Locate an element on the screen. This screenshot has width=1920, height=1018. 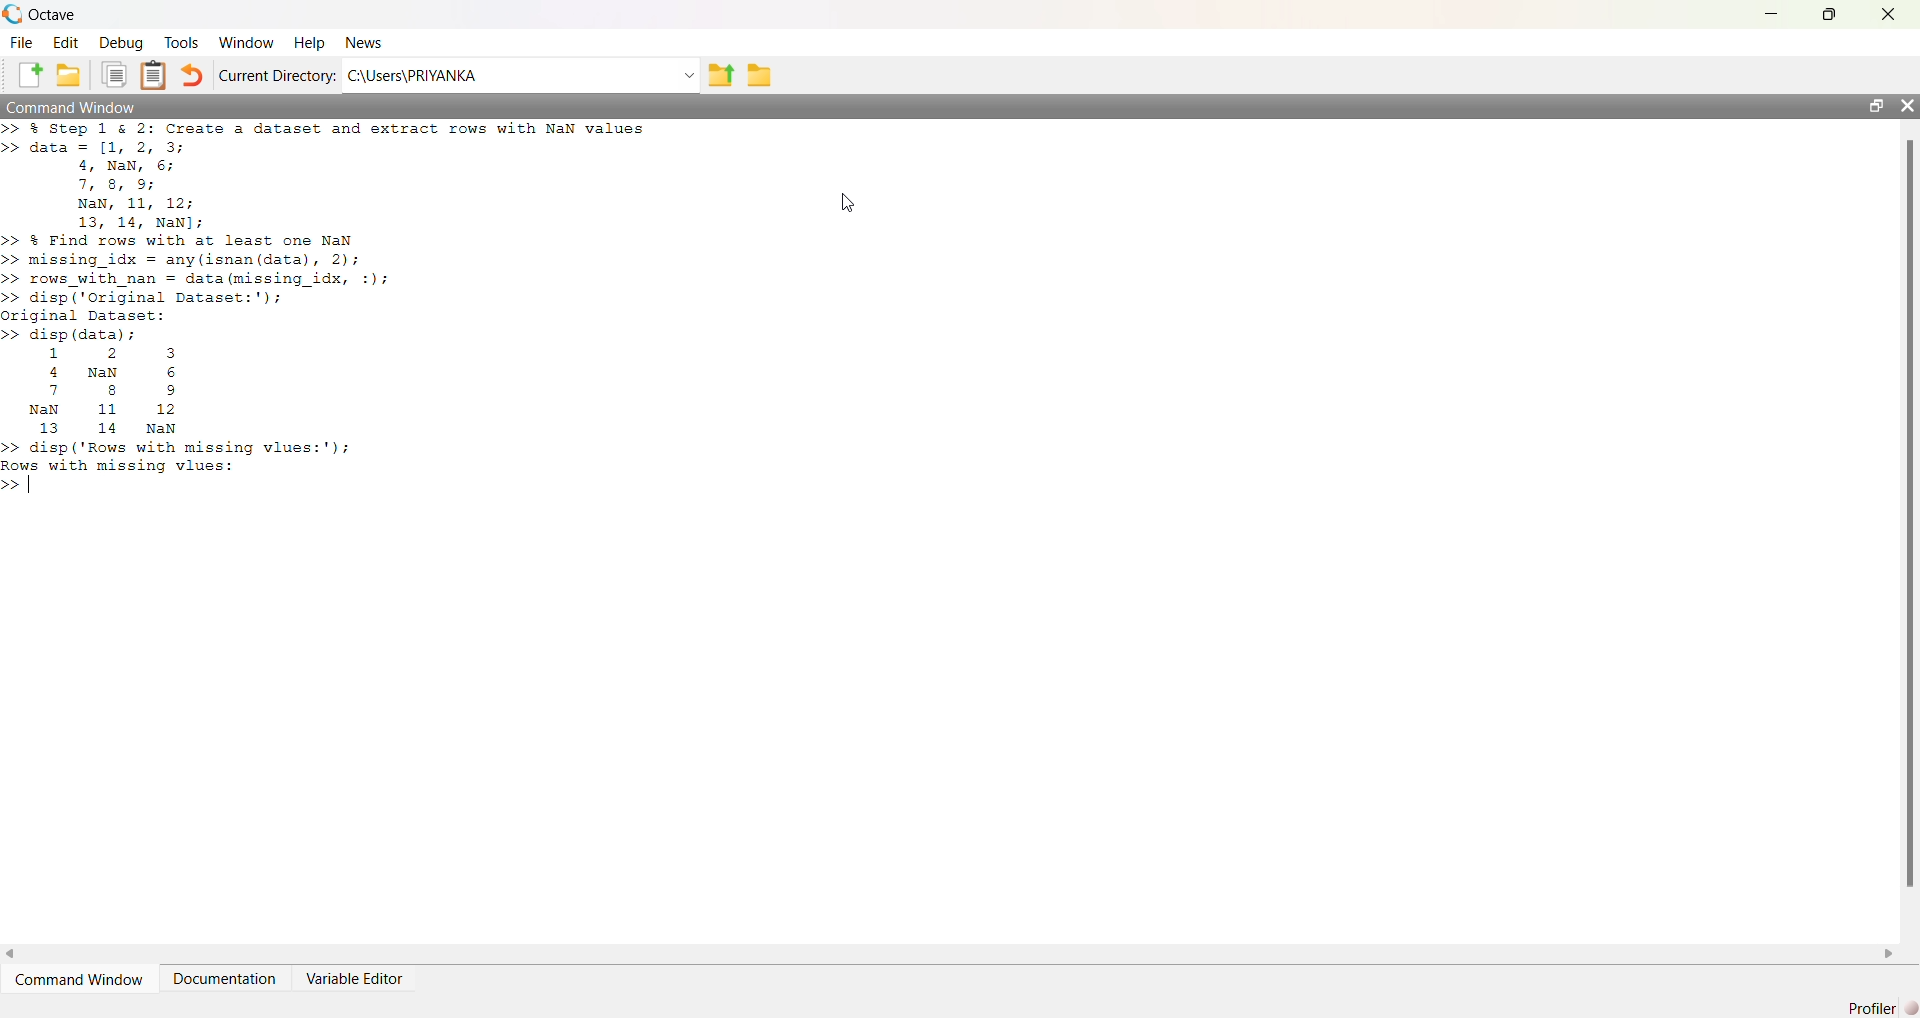
Duplicate is located at coordinates (114, 75).